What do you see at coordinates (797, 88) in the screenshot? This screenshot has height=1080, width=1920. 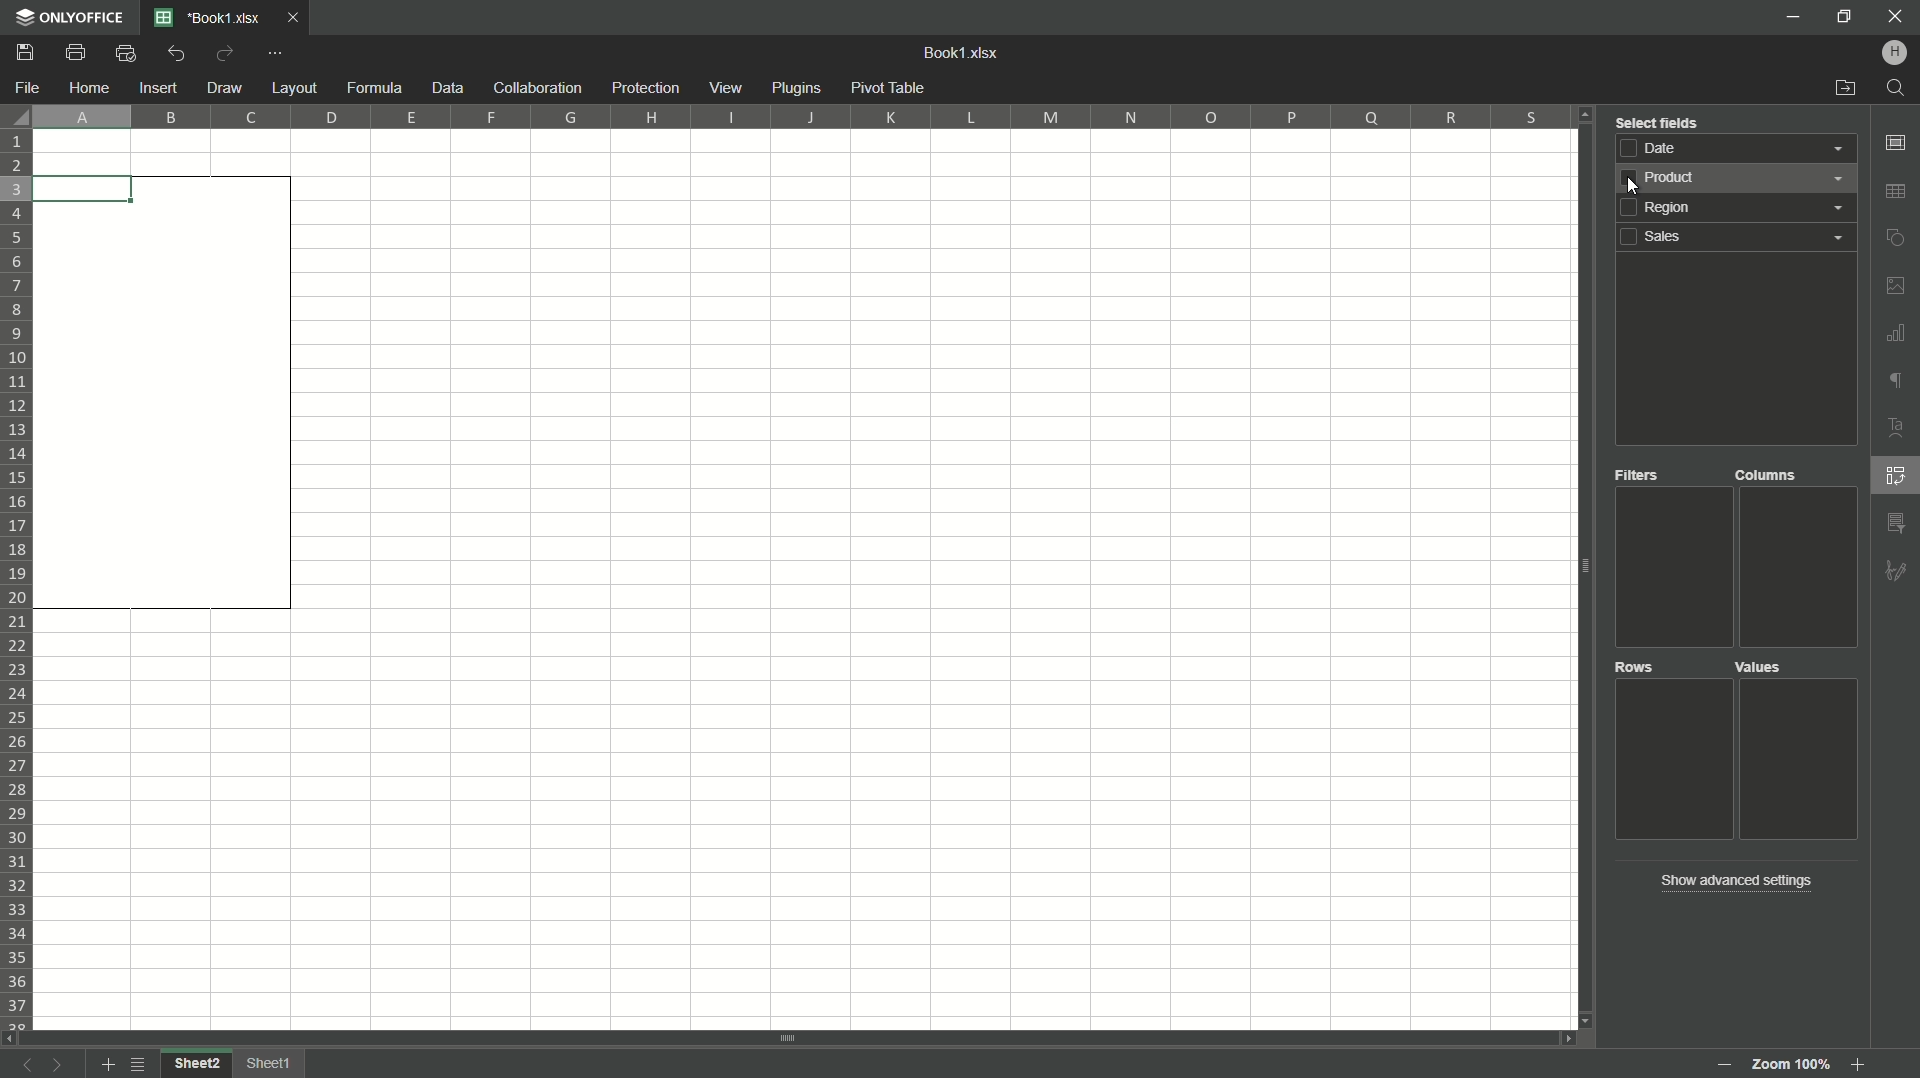 I see `plugins` at bounding box center [797, 88].